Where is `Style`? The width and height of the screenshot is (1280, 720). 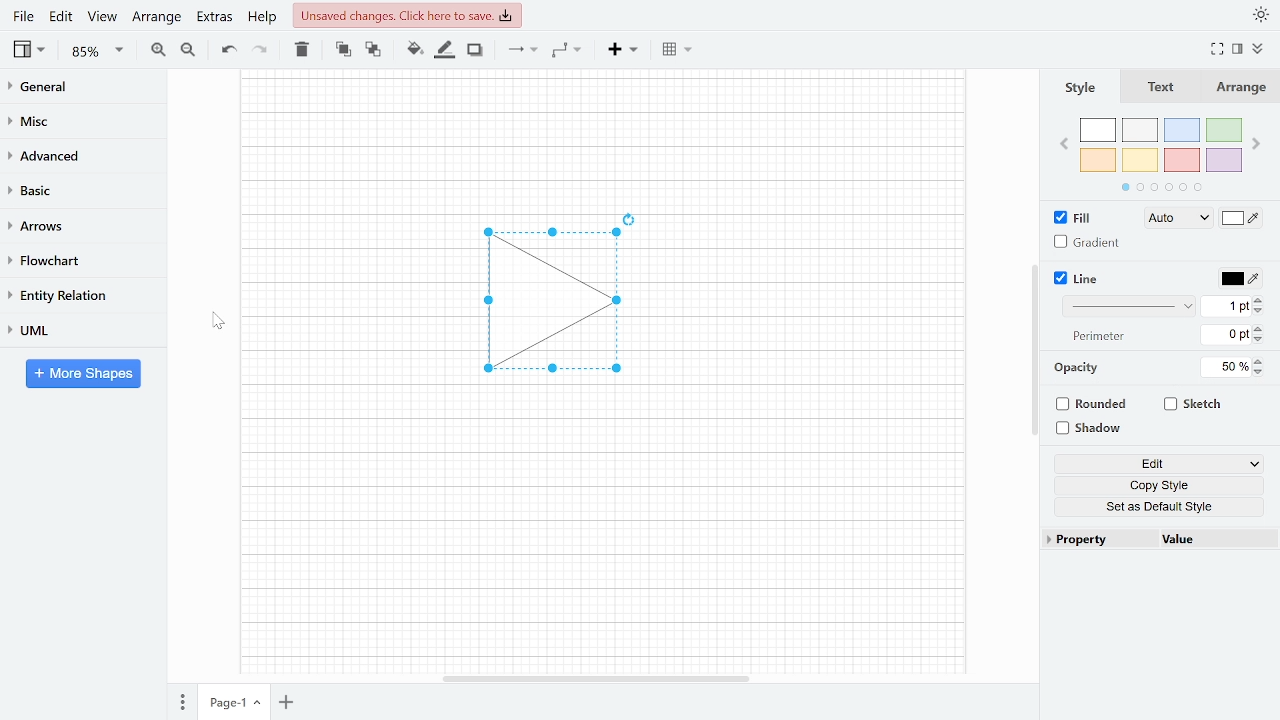
Style is located at coordinates (1078, 87).